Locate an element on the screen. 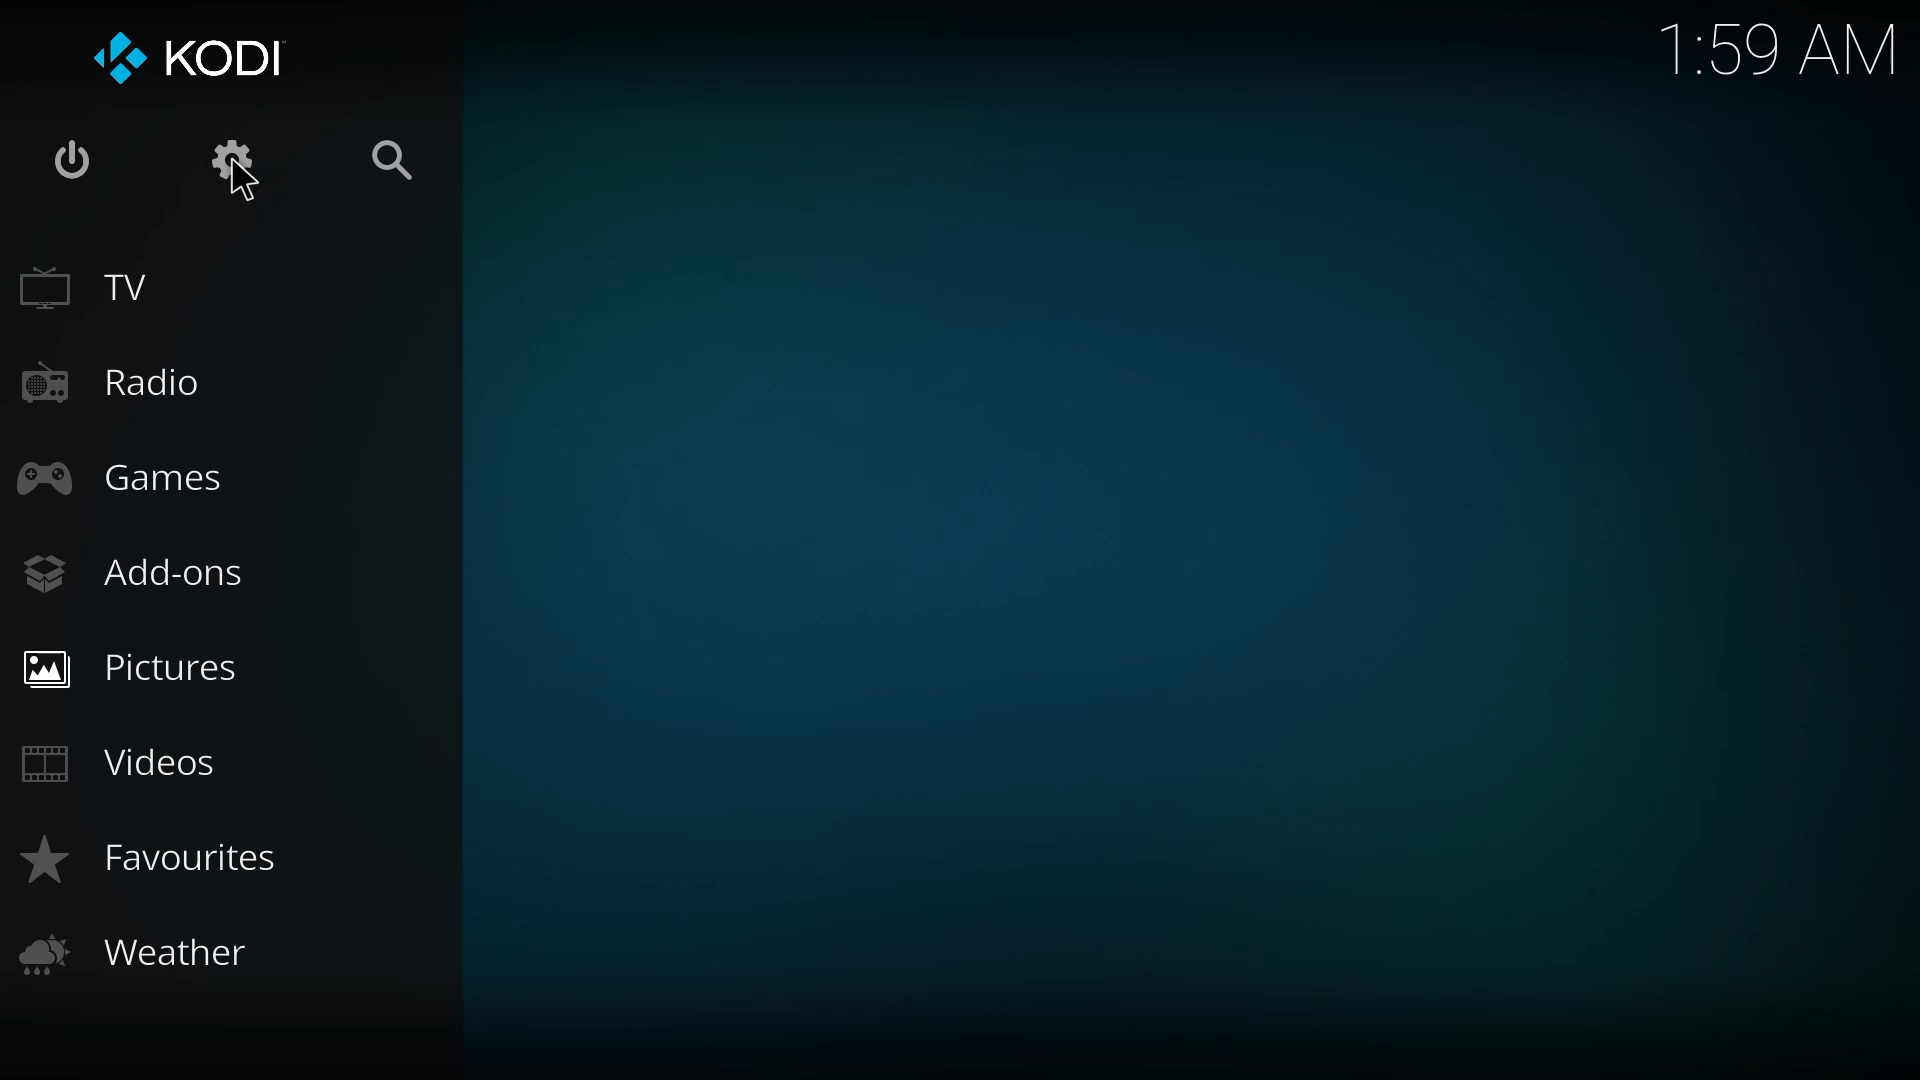 This screenshot has height=1080, width=1920. time is located at coordinates (1777, 50).